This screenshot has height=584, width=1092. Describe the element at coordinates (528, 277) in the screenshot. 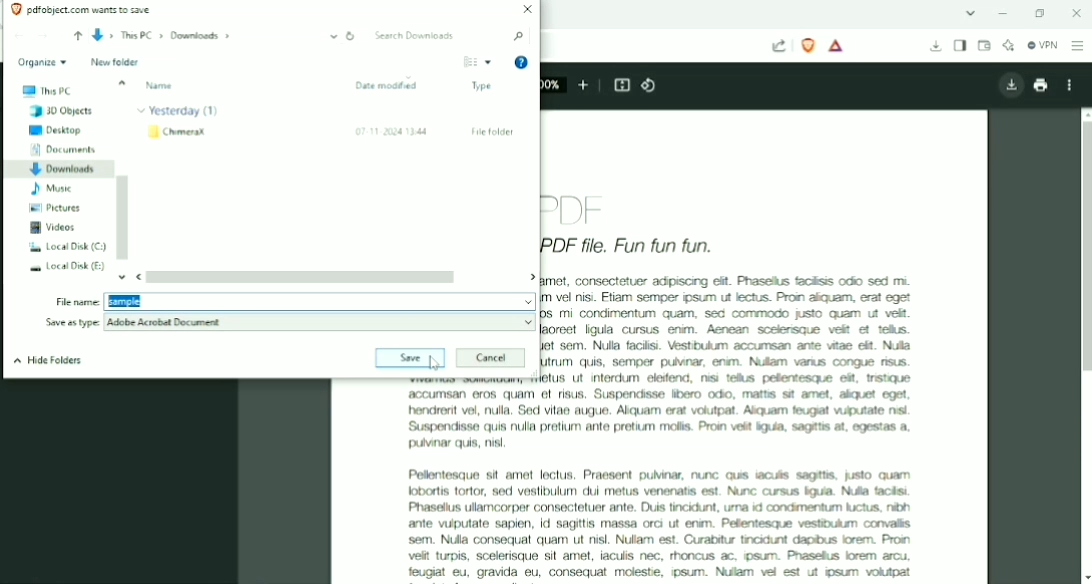

I see `right` at that location.